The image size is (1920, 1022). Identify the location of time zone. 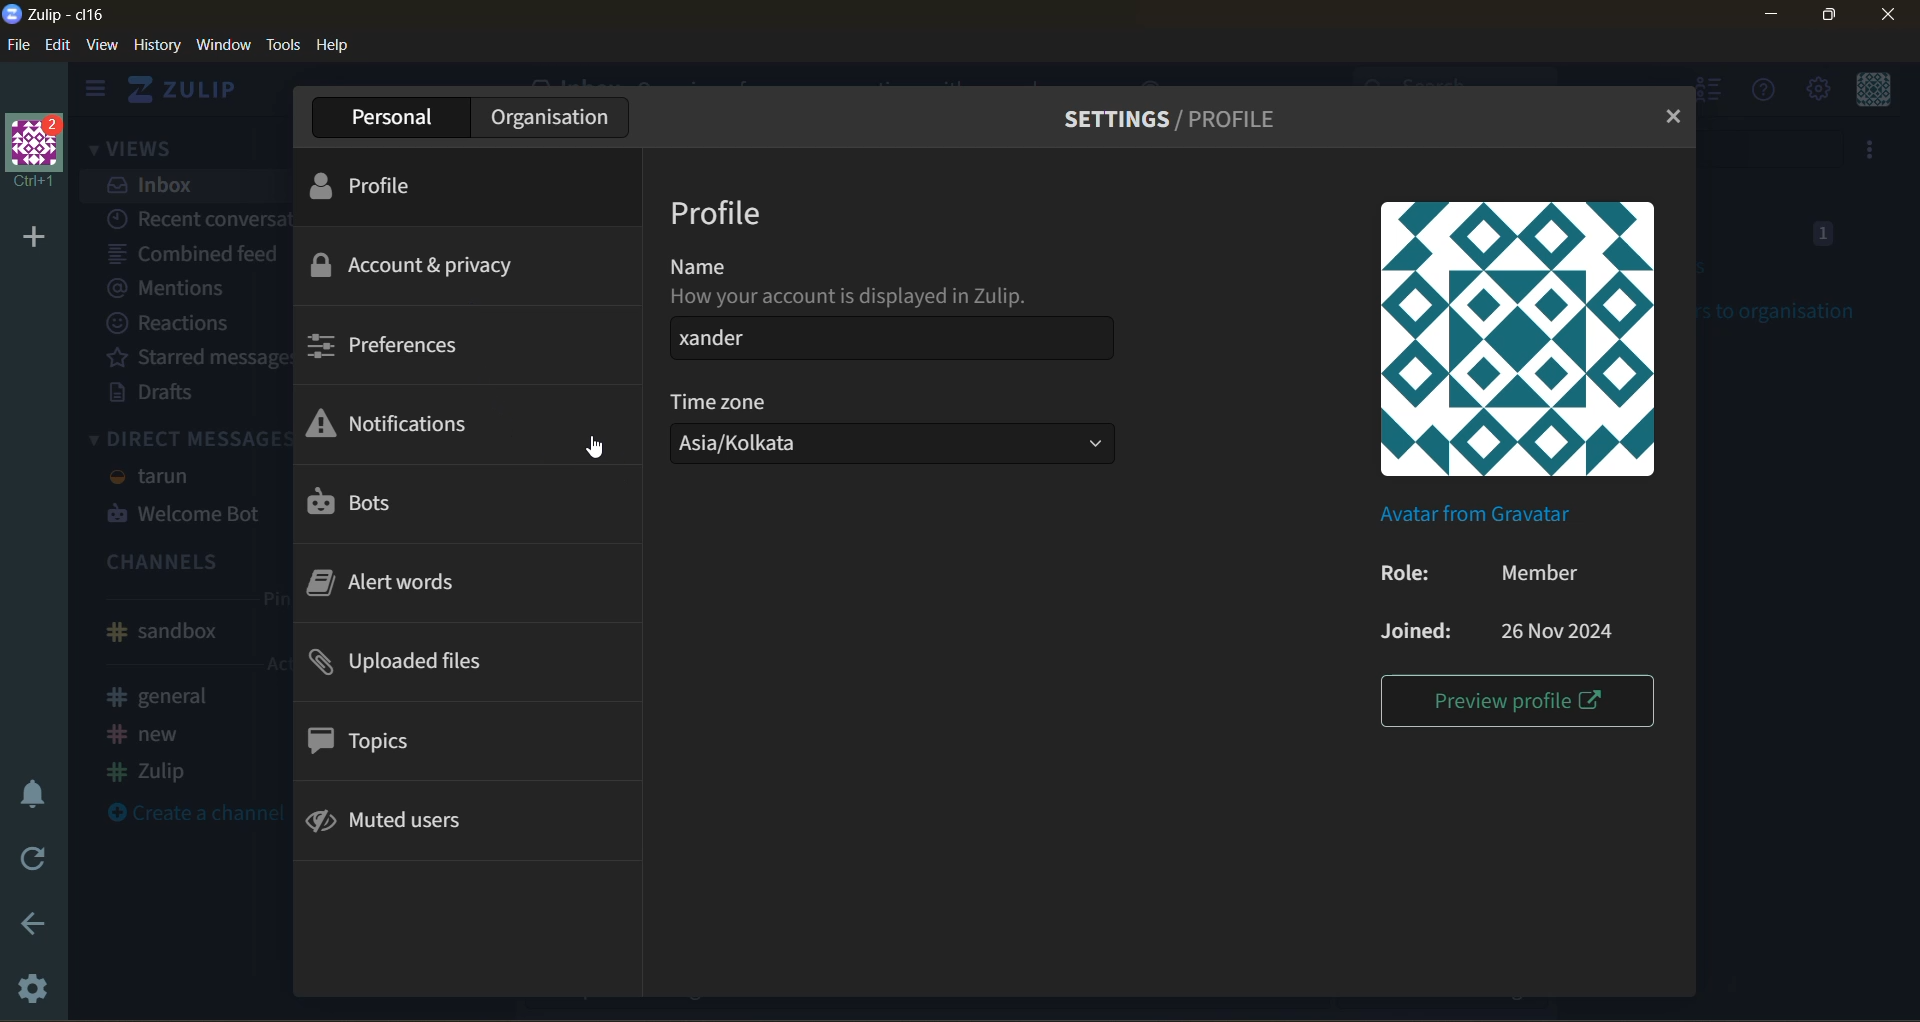
(909, 437).